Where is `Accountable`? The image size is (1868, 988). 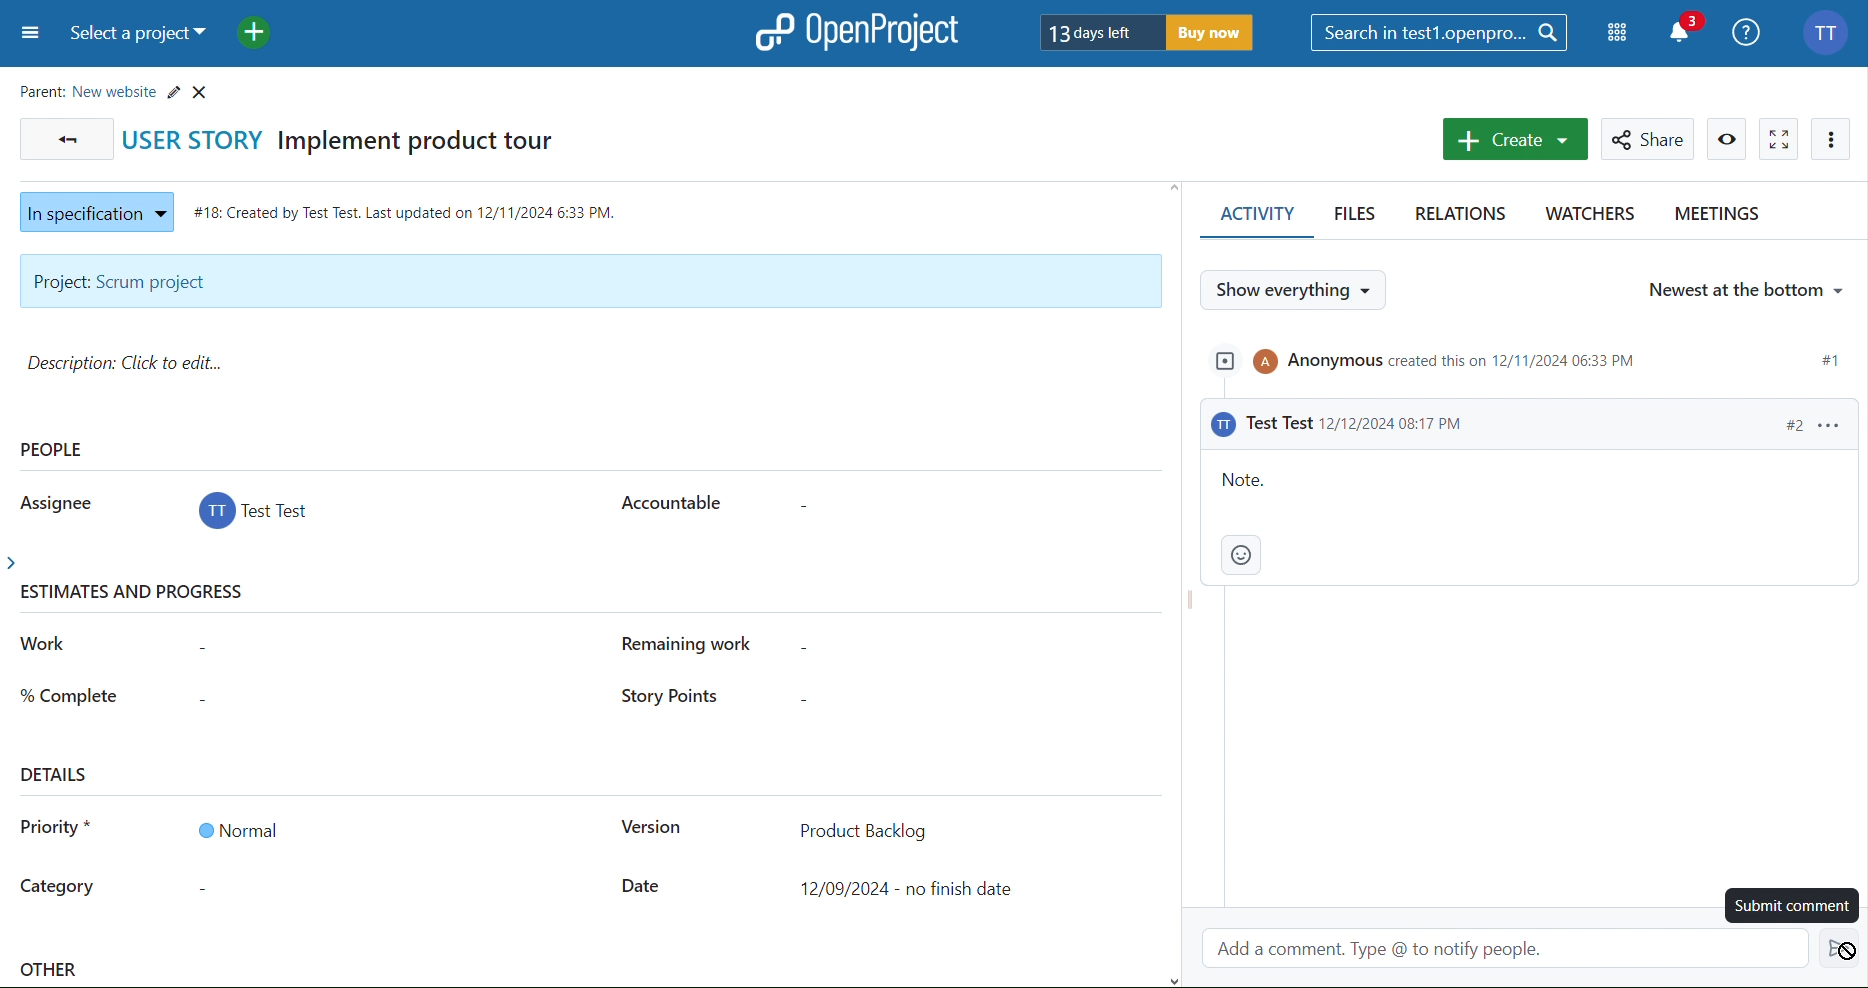
Accountable is located at coordinates (668, 500).